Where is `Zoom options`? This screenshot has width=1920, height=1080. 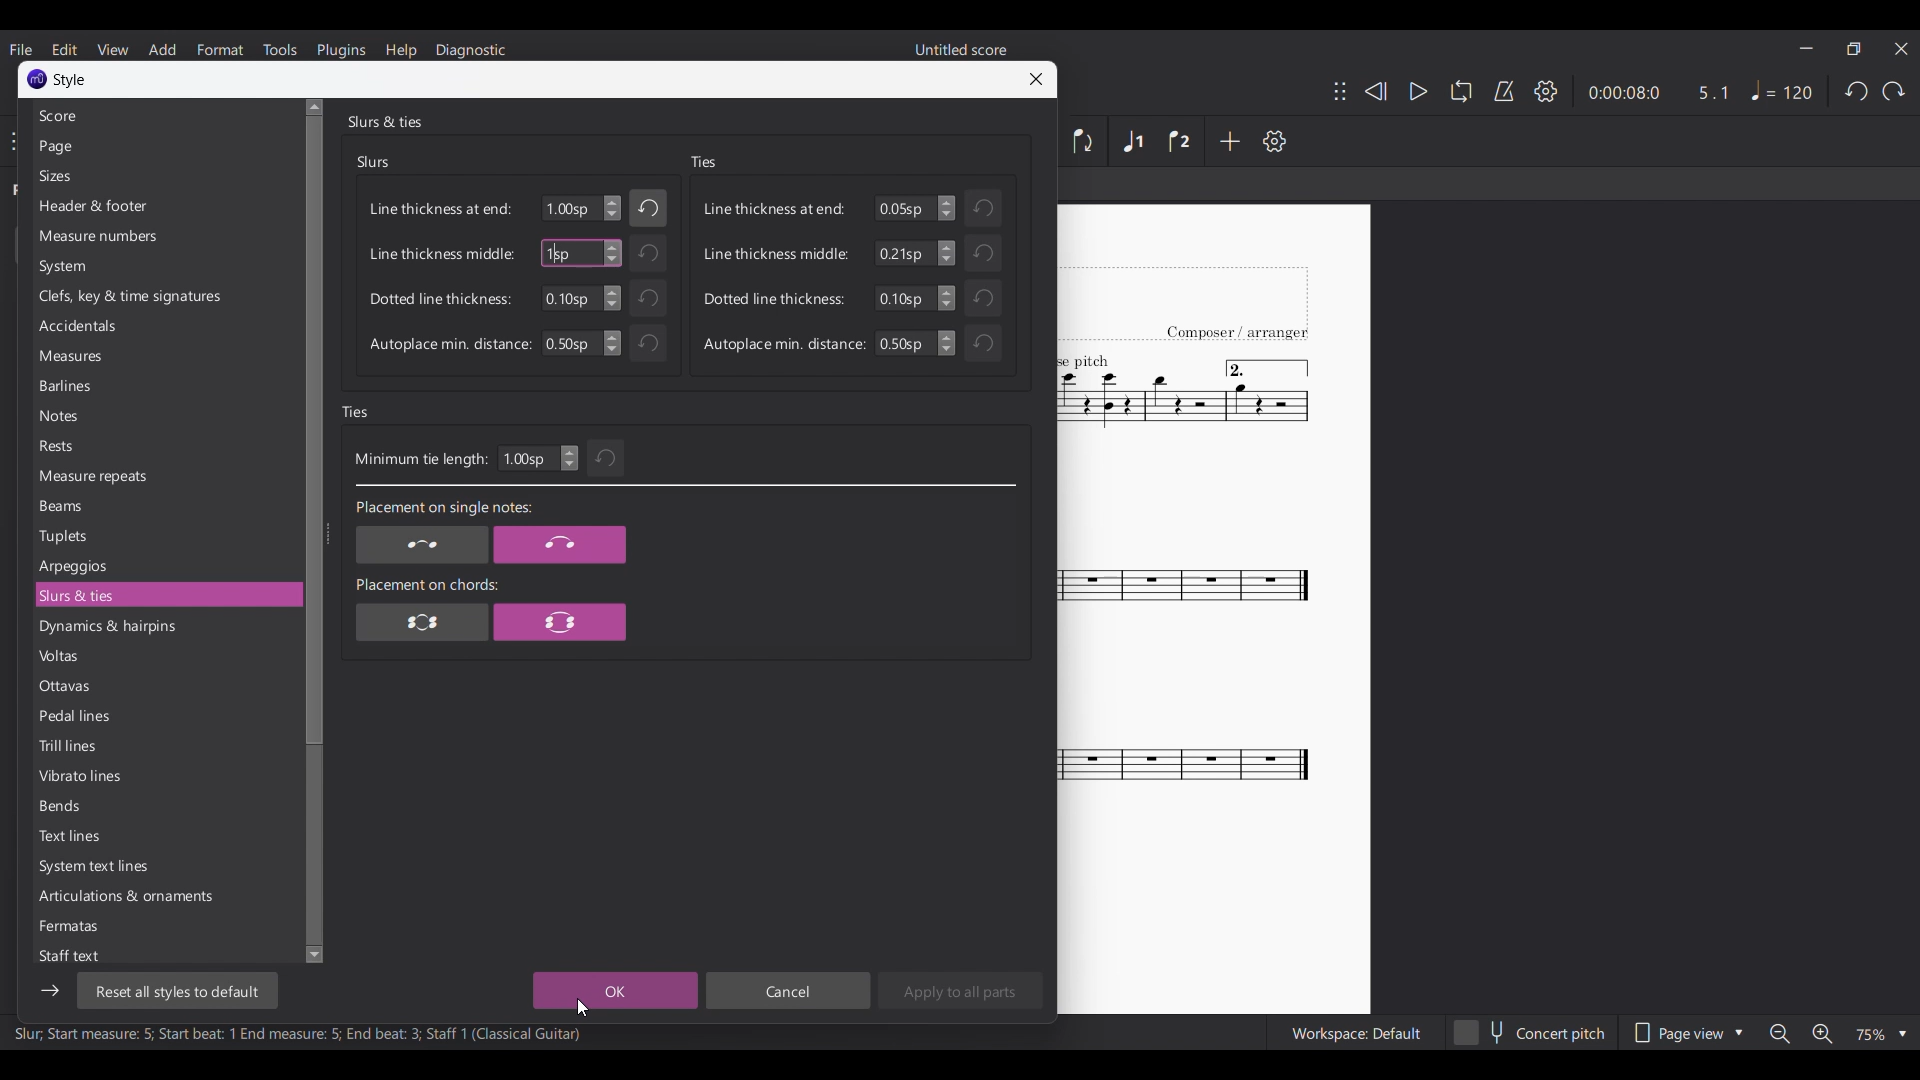
Zoom options is located at coordinates (1881, 1034).